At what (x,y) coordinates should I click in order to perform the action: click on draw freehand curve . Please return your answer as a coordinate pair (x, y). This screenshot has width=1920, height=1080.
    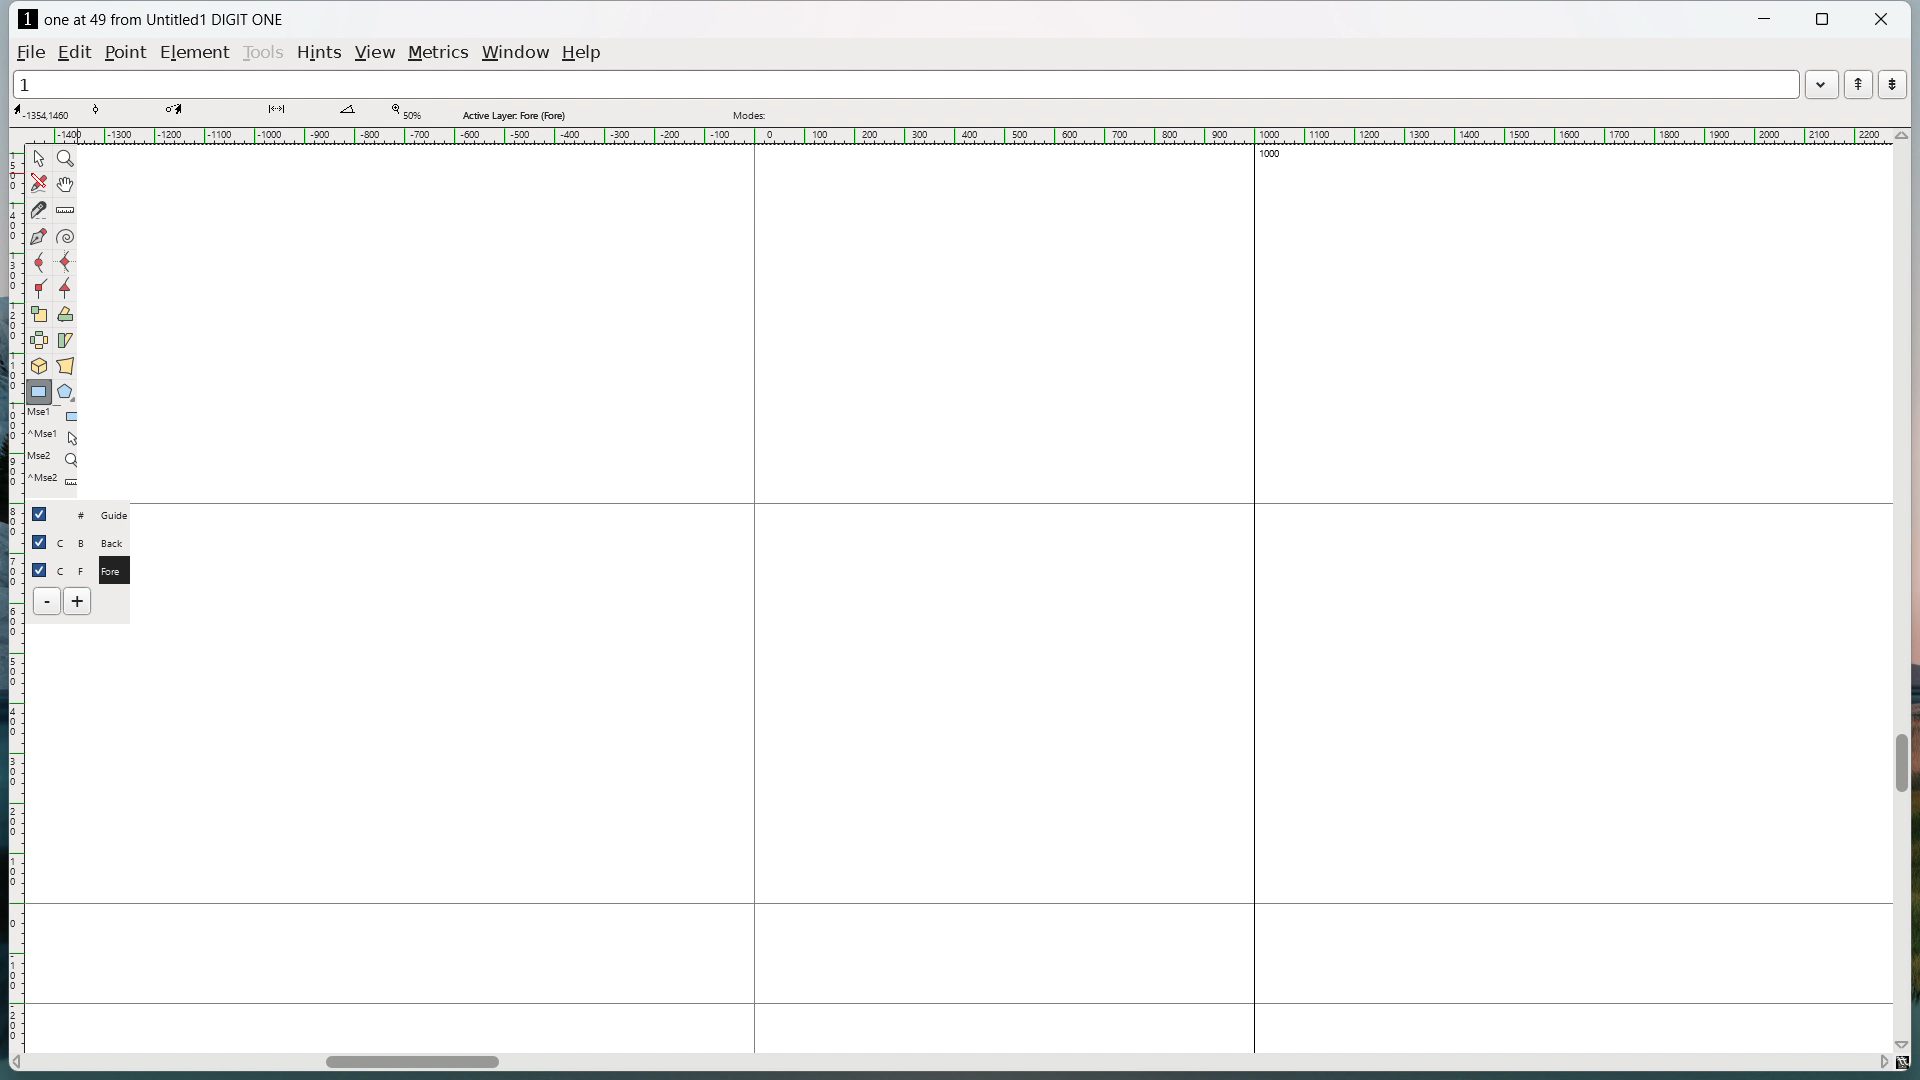
    Looking at the image, I should click on (41, 183).